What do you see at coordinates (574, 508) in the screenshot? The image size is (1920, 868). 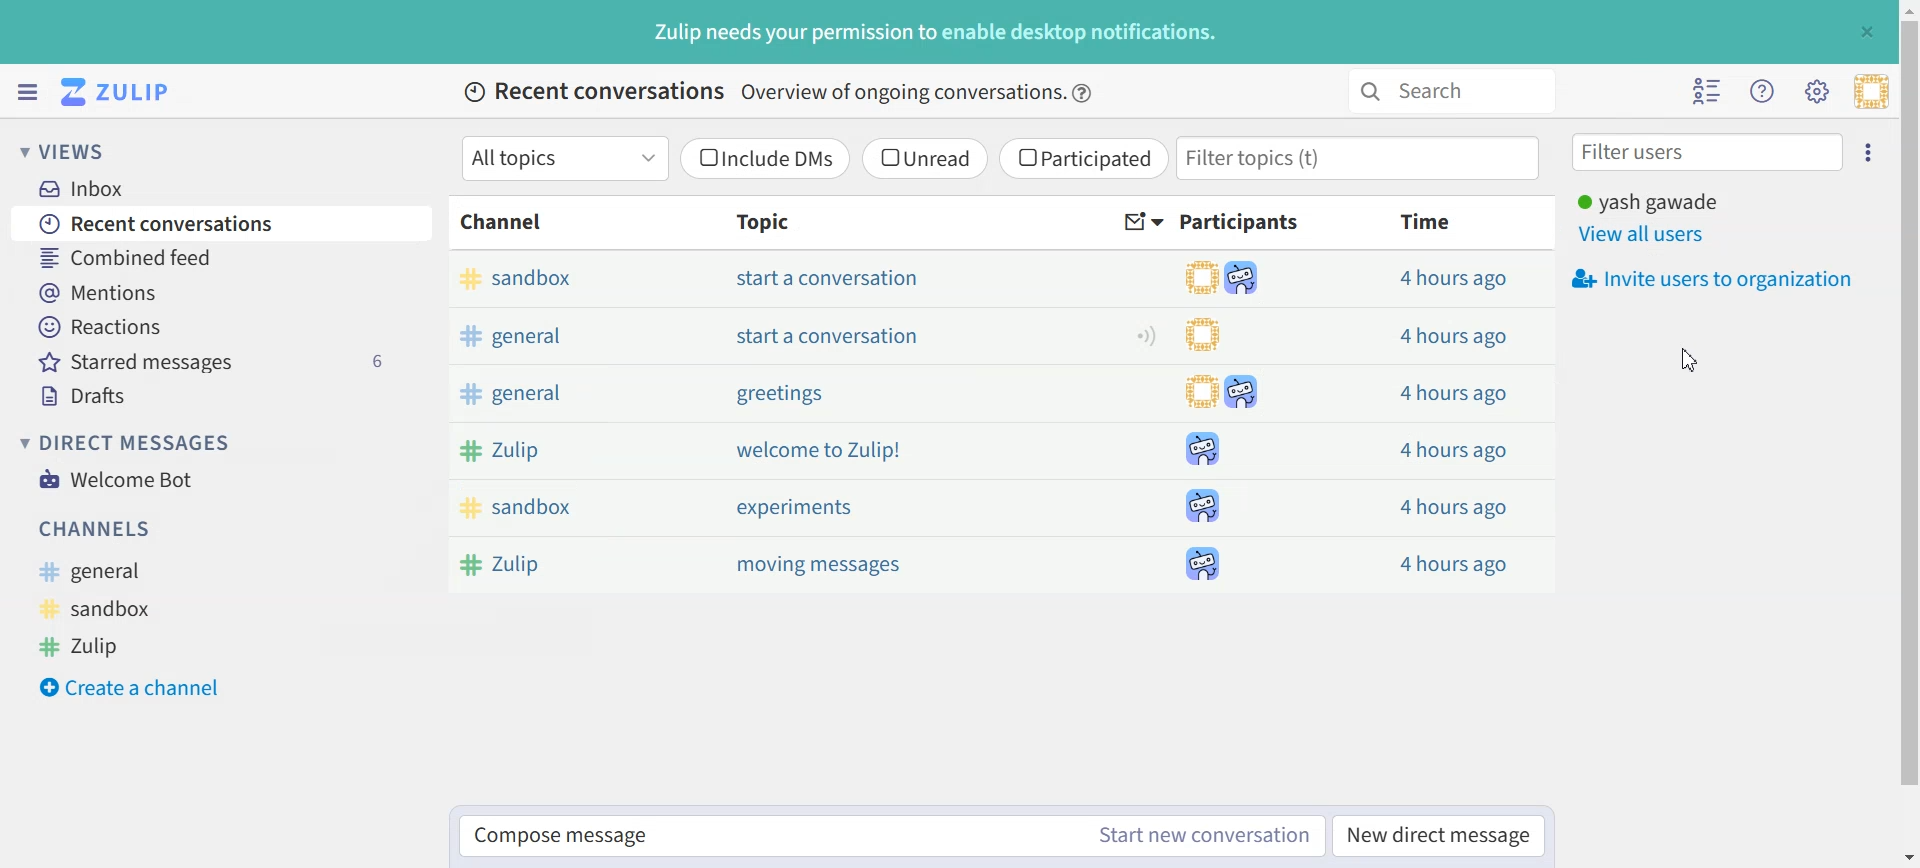 I see `#Sandbox` at bounding box center [574, 508].